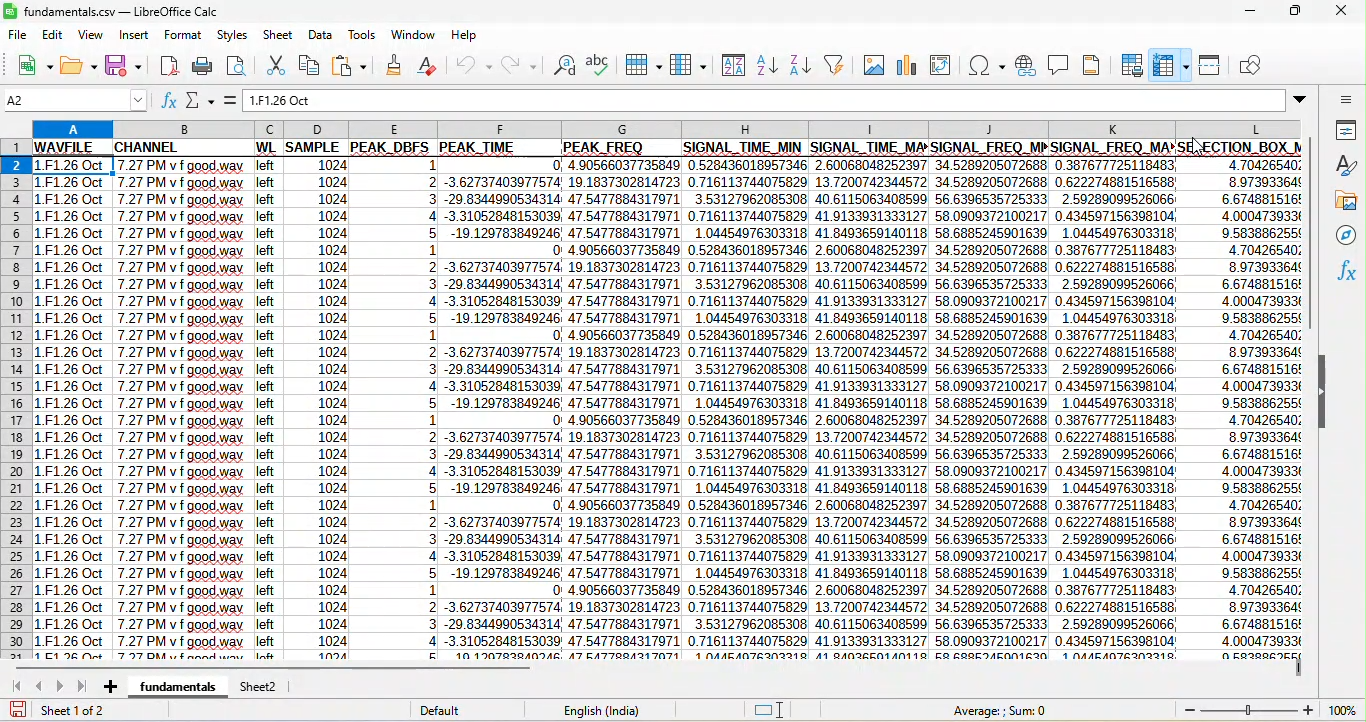  What do you see at coordinates (123, 65) in the screenshot?
I see `save` at bounding box center [123, 65].